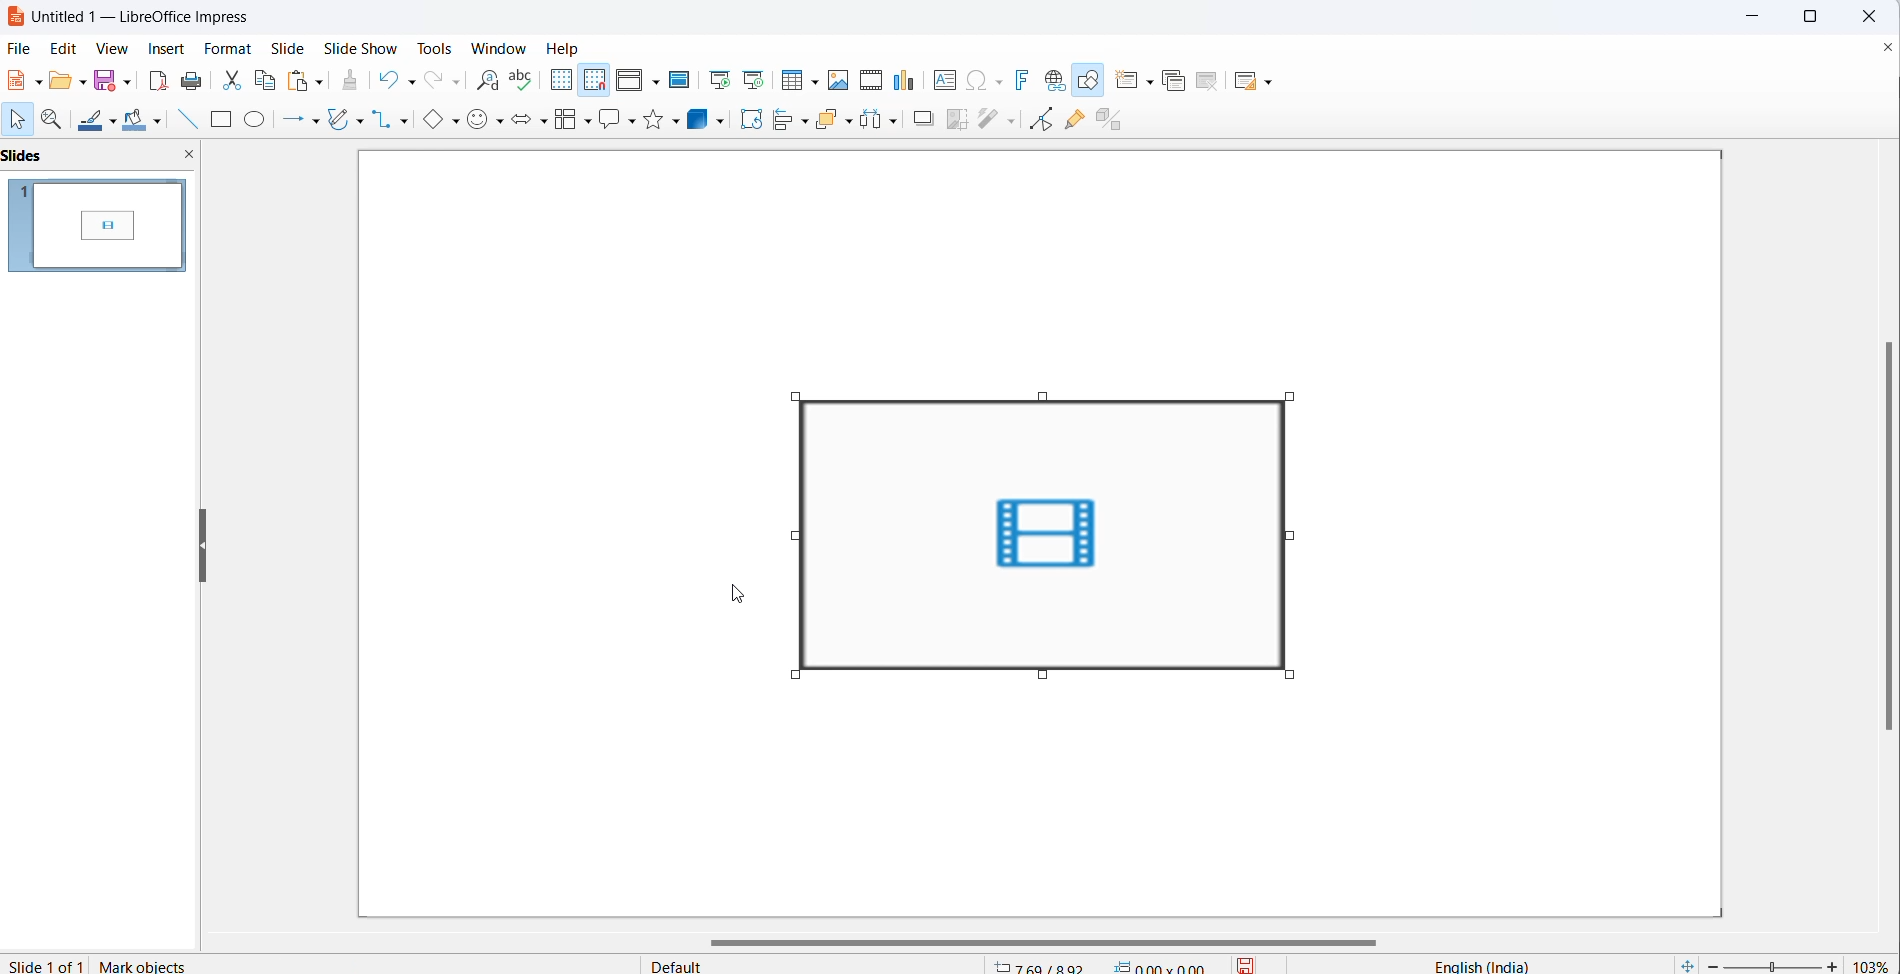 This screenshot has height=974, width=1900. What do you see at coordinates (93, 121) in the screenshot?
I see `line color` at bounding box center [93, 121].